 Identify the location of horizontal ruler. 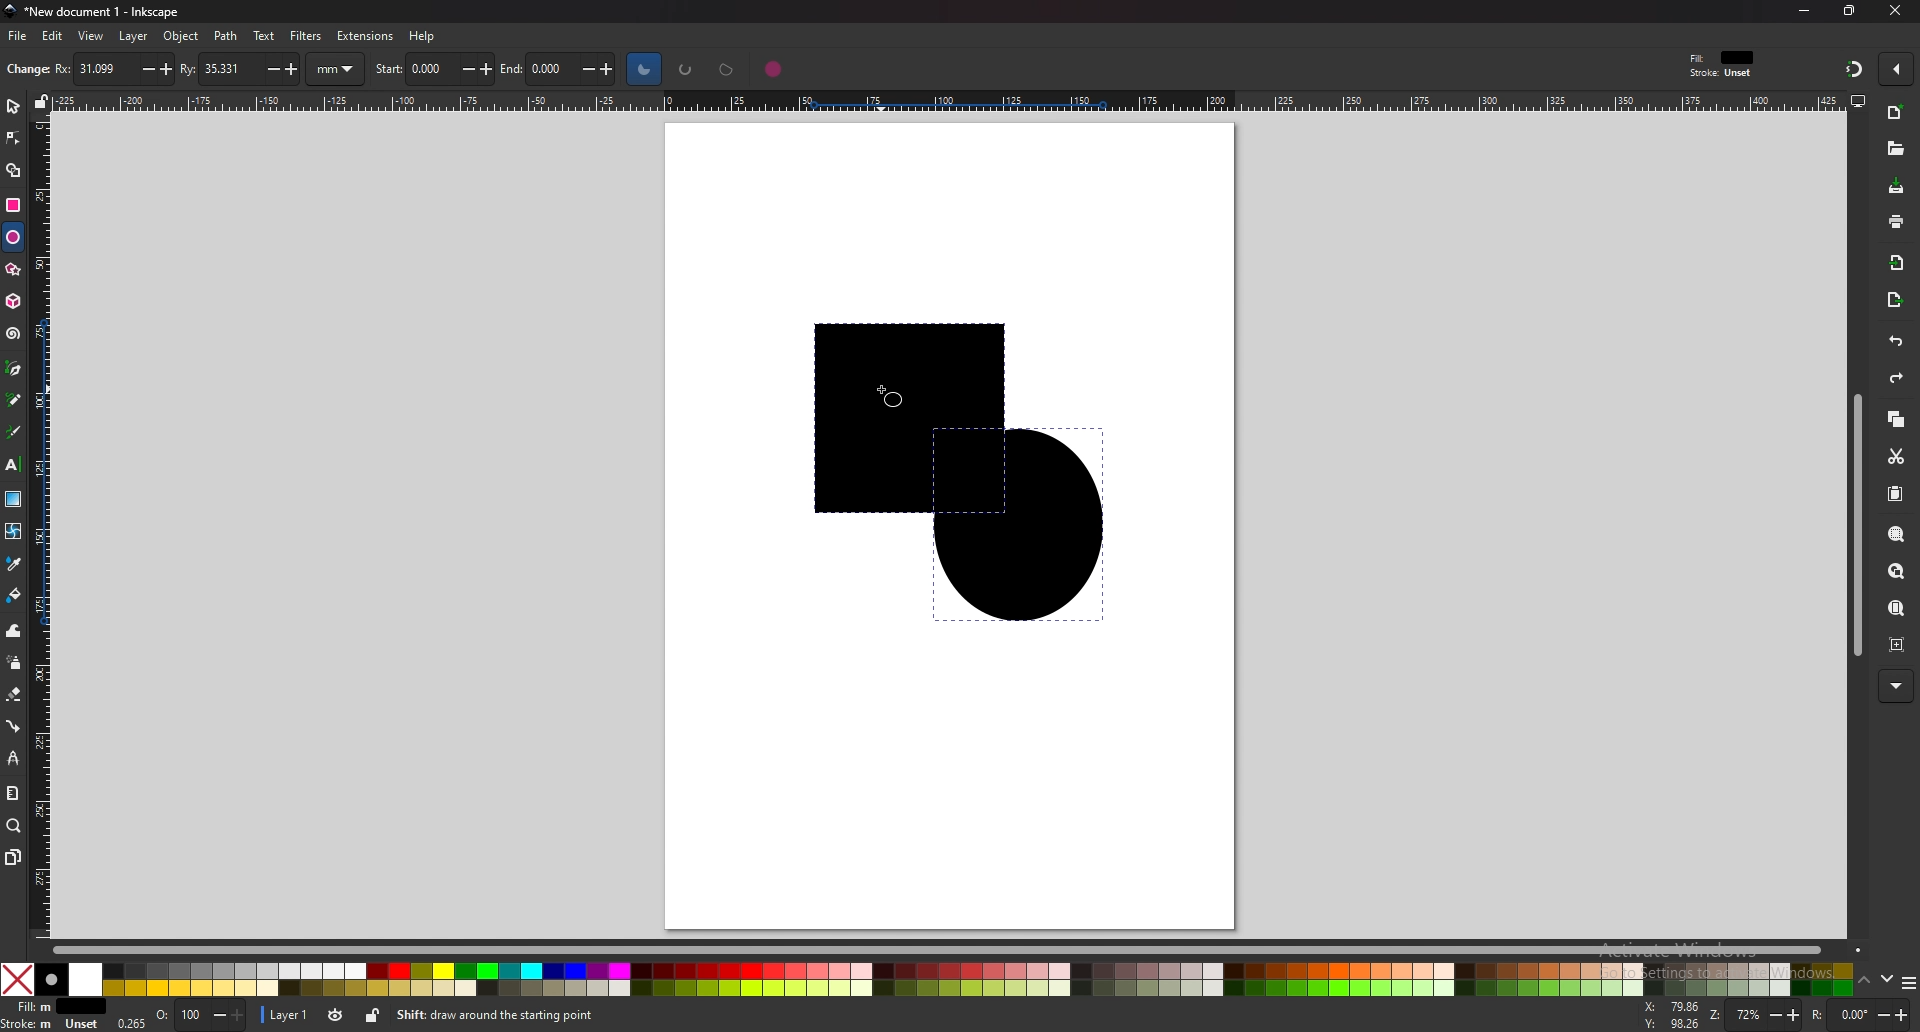
(939, 100).